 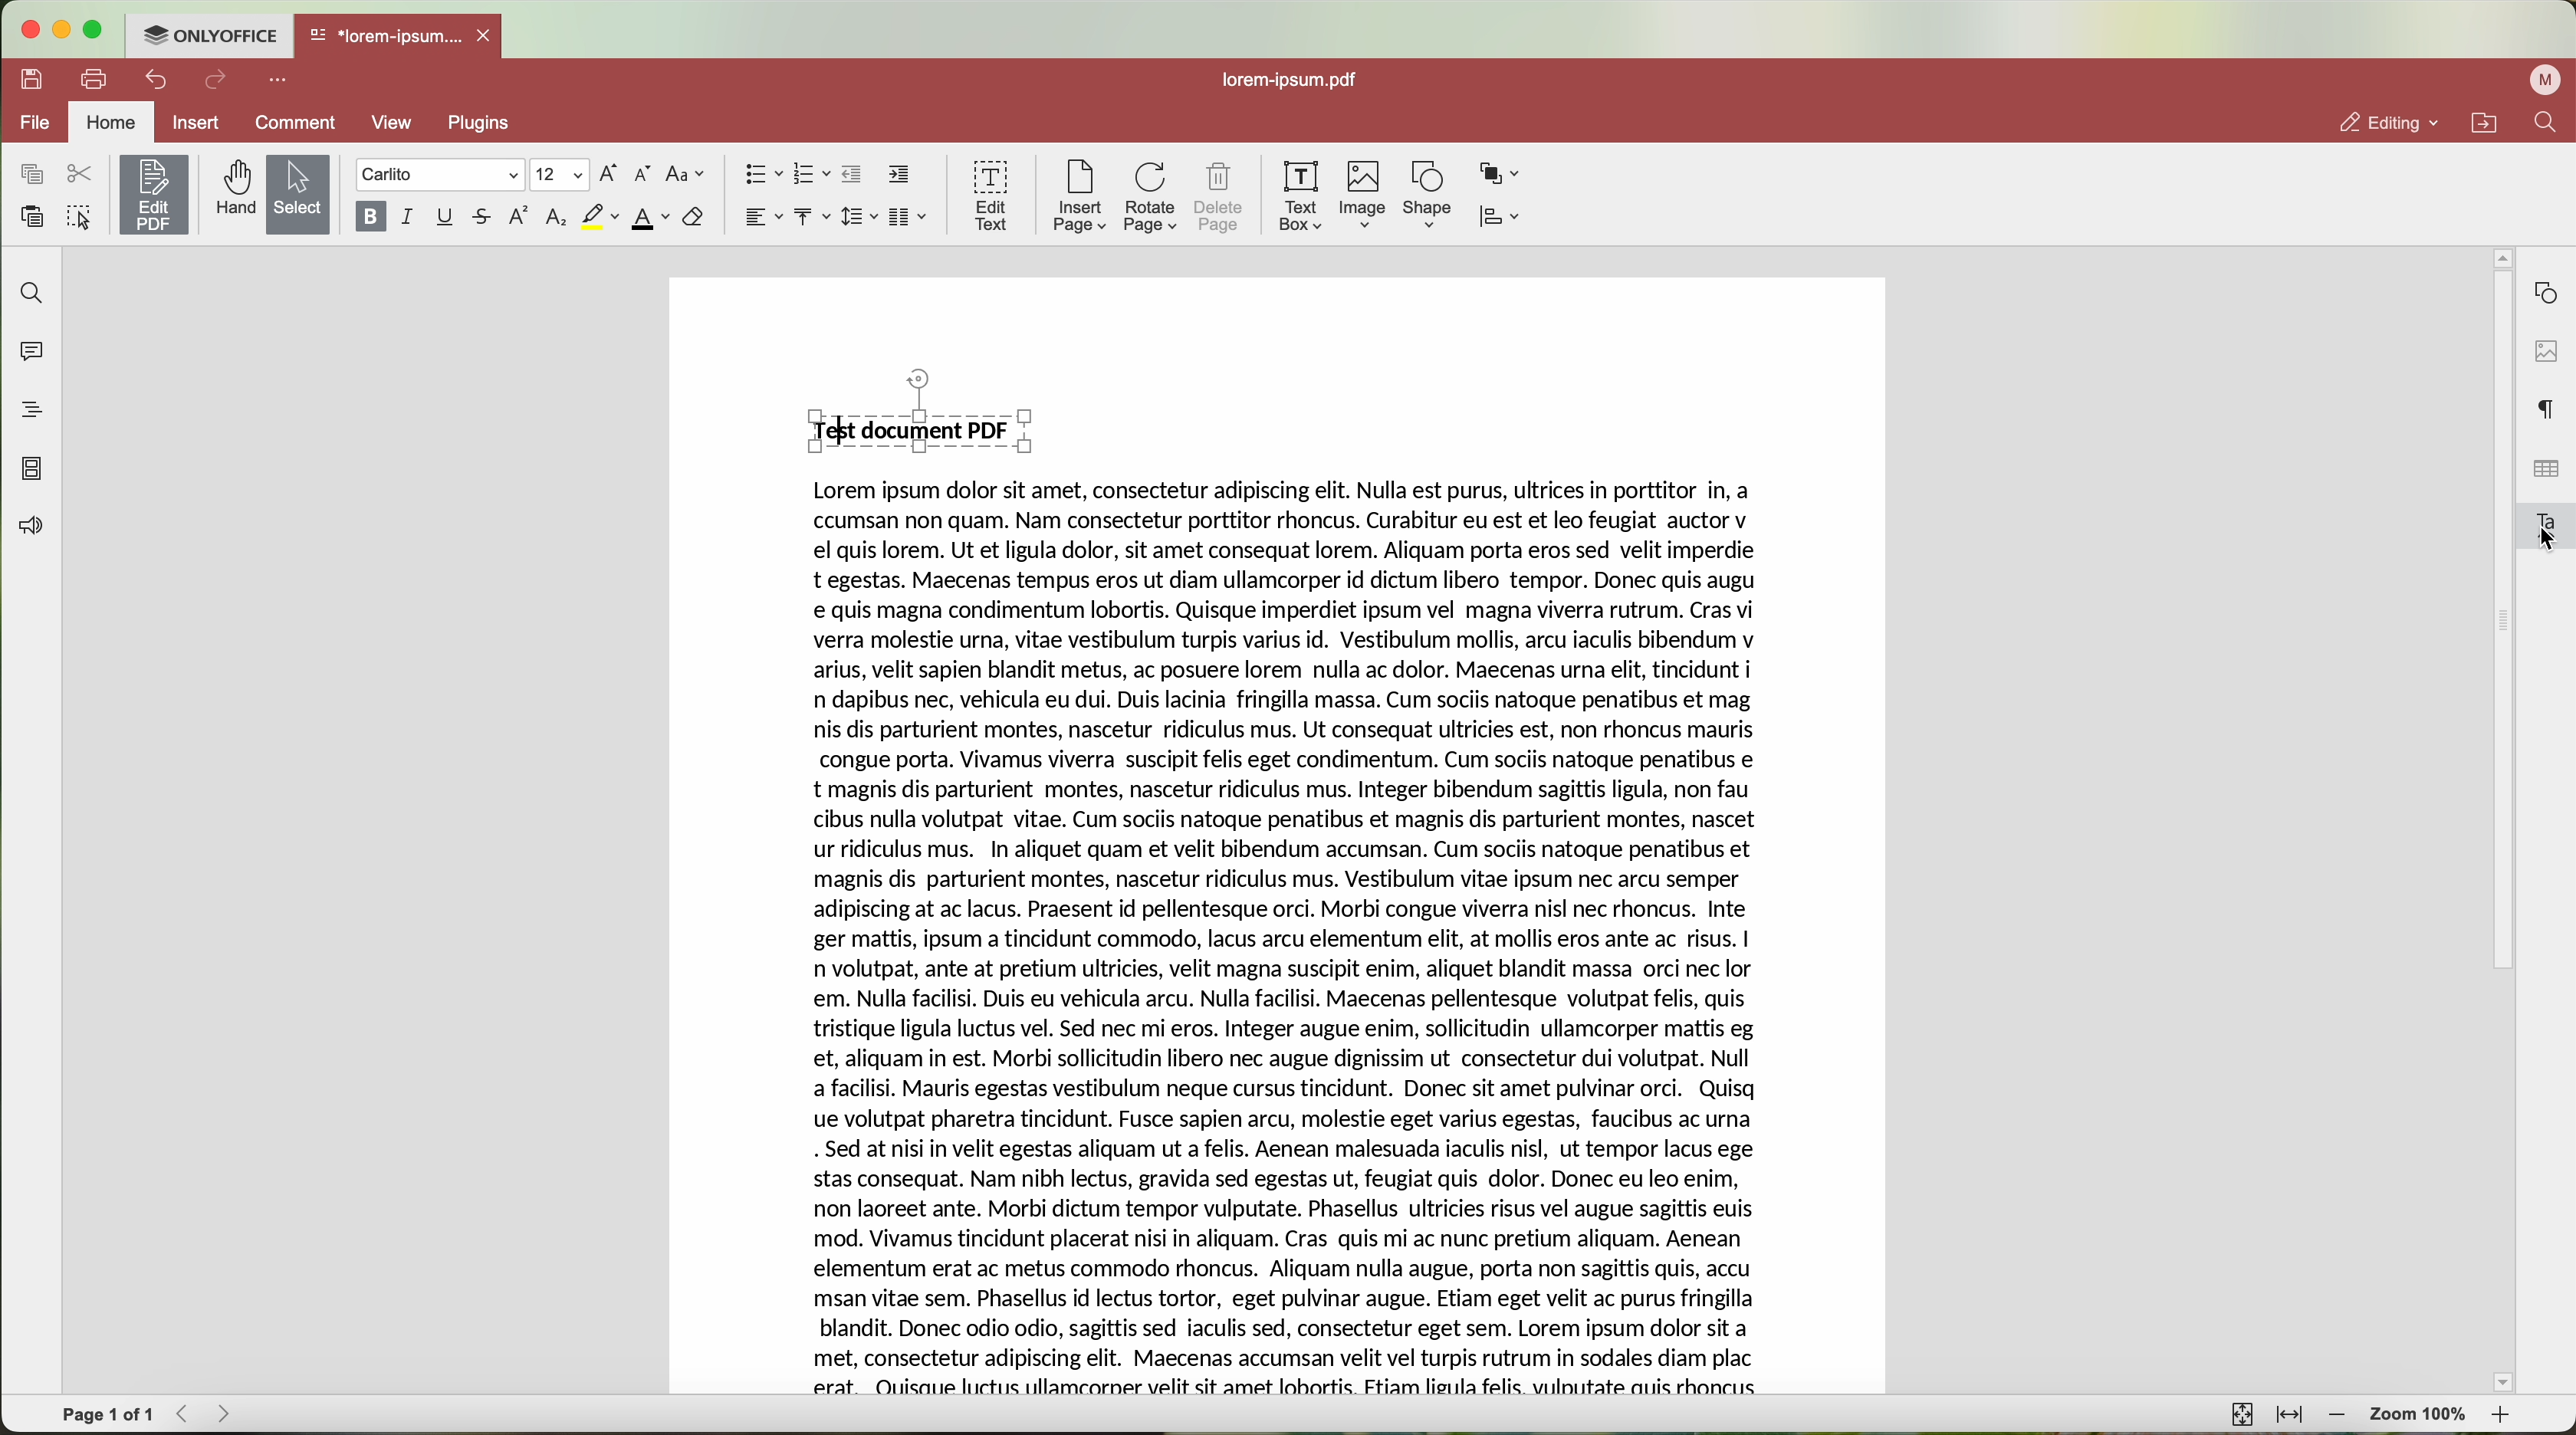 What do you see at coordinates (912, 427) in the screenshot?
I see `Test document PDF` at bounding box center [912, 427].